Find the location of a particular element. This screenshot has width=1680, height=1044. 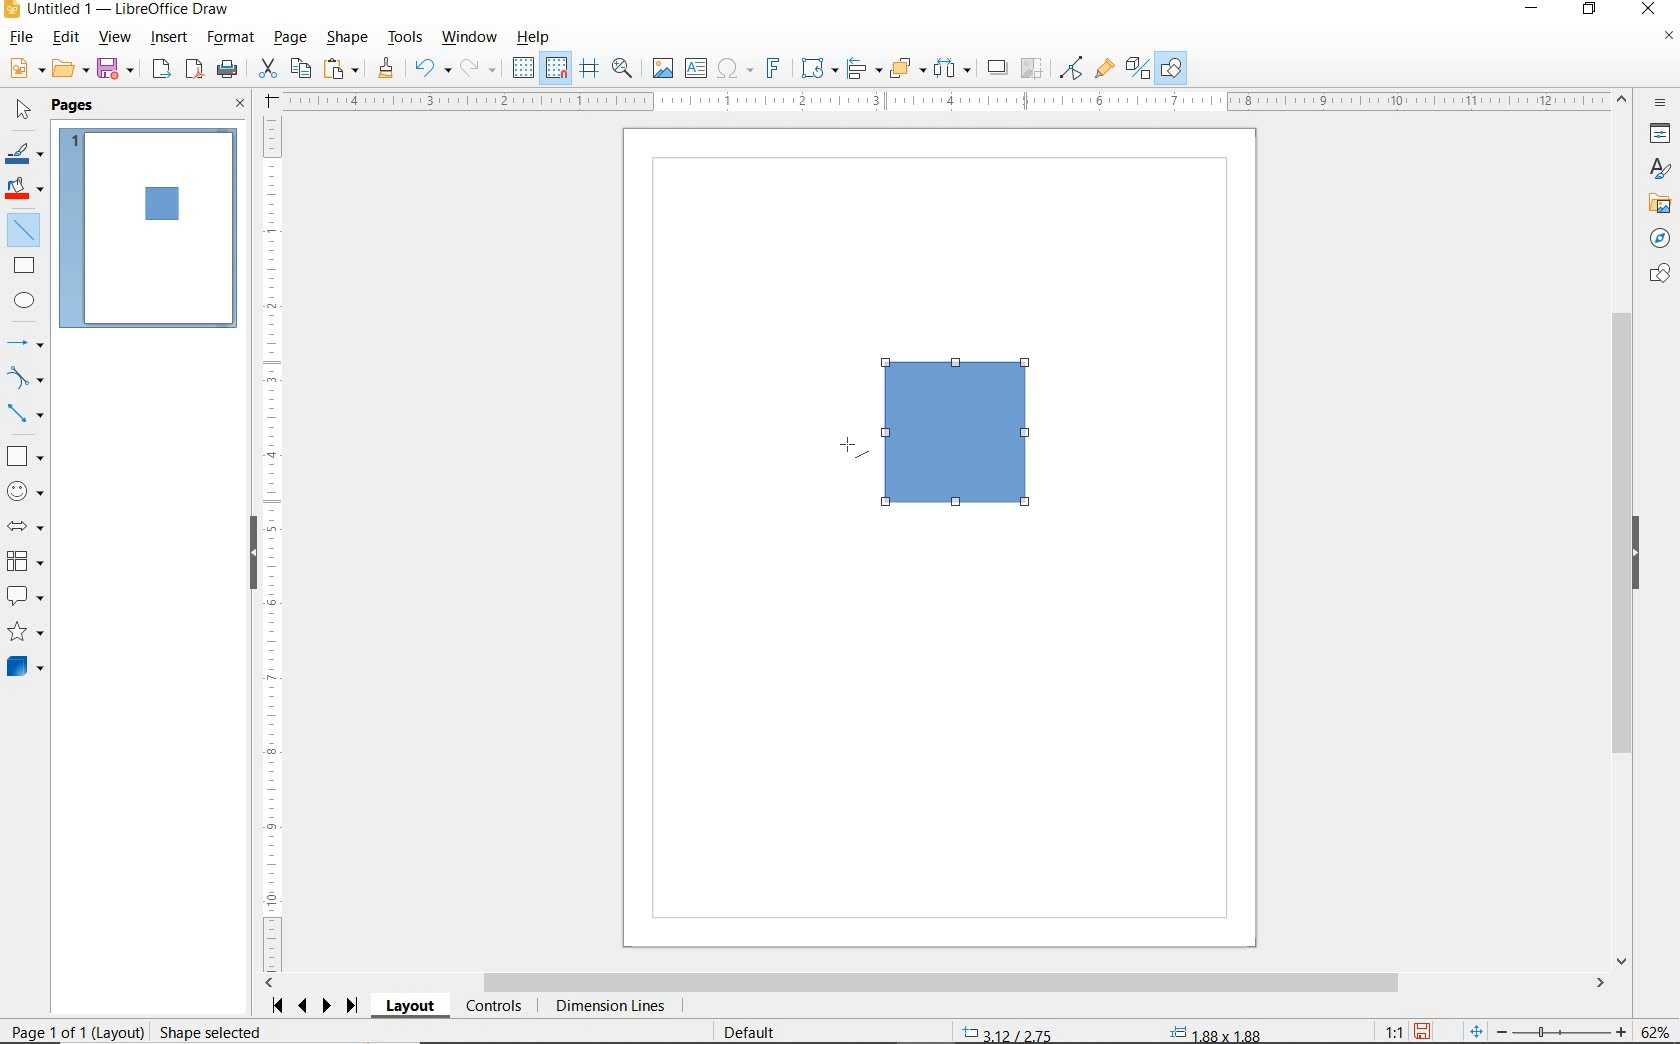

FORMAT is located at coordinates (231, 39).